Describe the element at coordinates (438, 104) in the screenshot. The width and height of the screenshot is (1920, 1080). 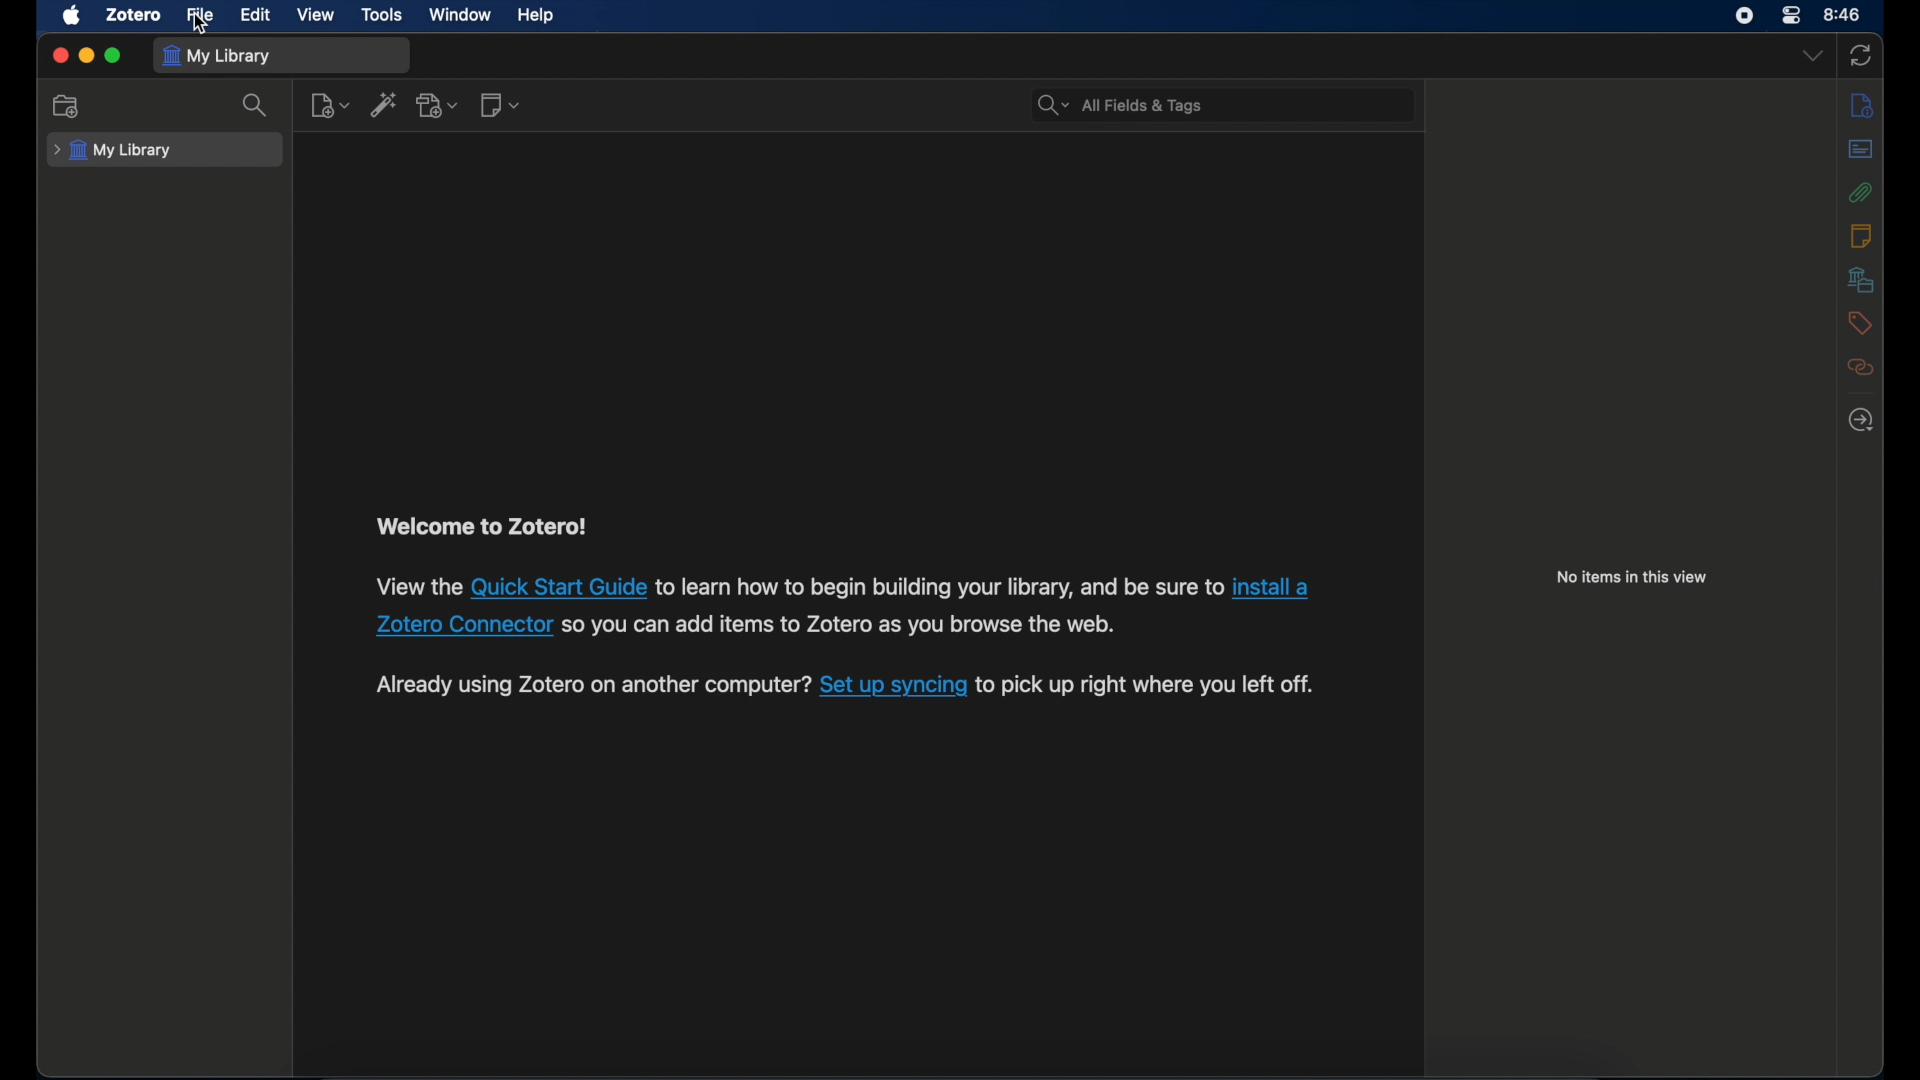
I see `add attachment` at that location.